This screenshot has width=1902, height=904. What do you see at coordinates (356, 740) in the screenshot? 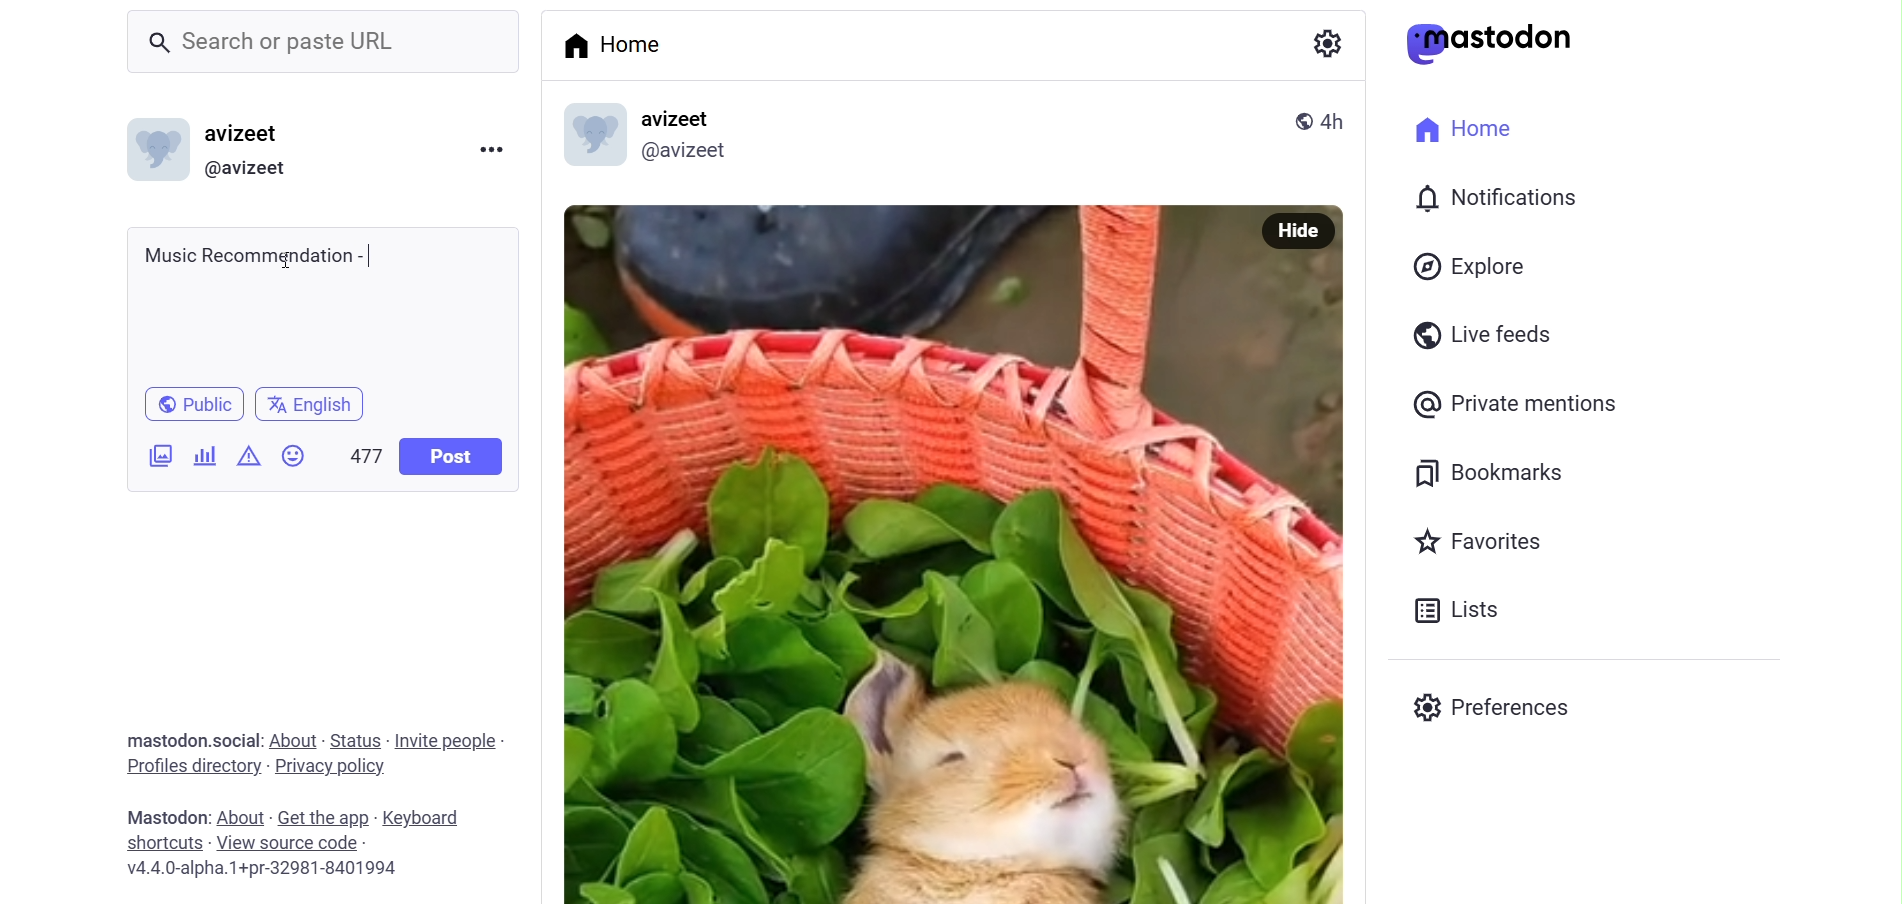
I see `status` at bounding box center [356, 740].